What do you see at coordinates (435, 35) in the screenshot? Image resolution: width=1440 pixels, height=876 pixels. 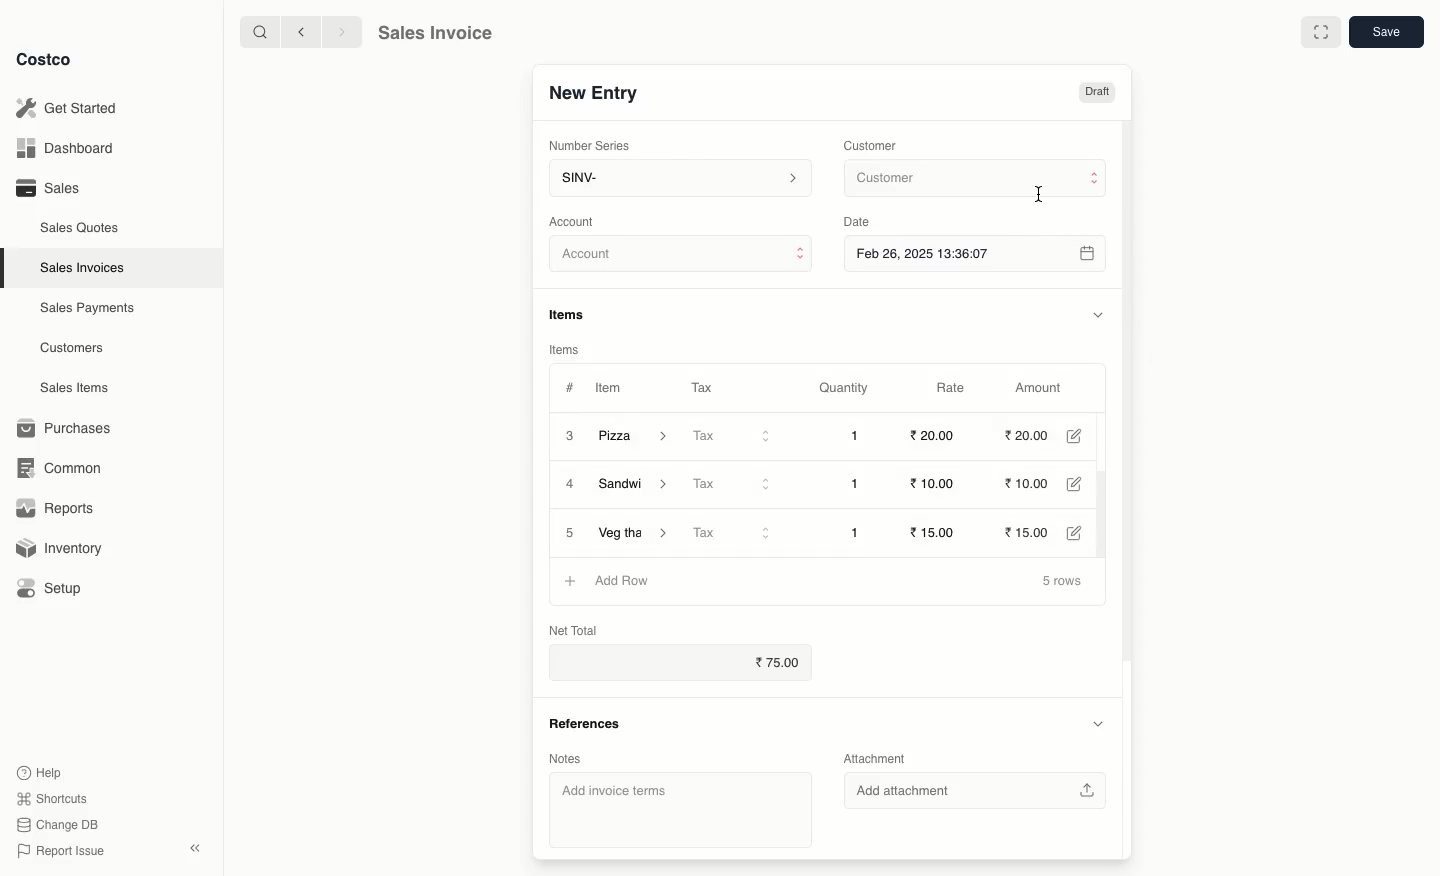 I see `Sales Invoice` at bounding box center [435, 35].